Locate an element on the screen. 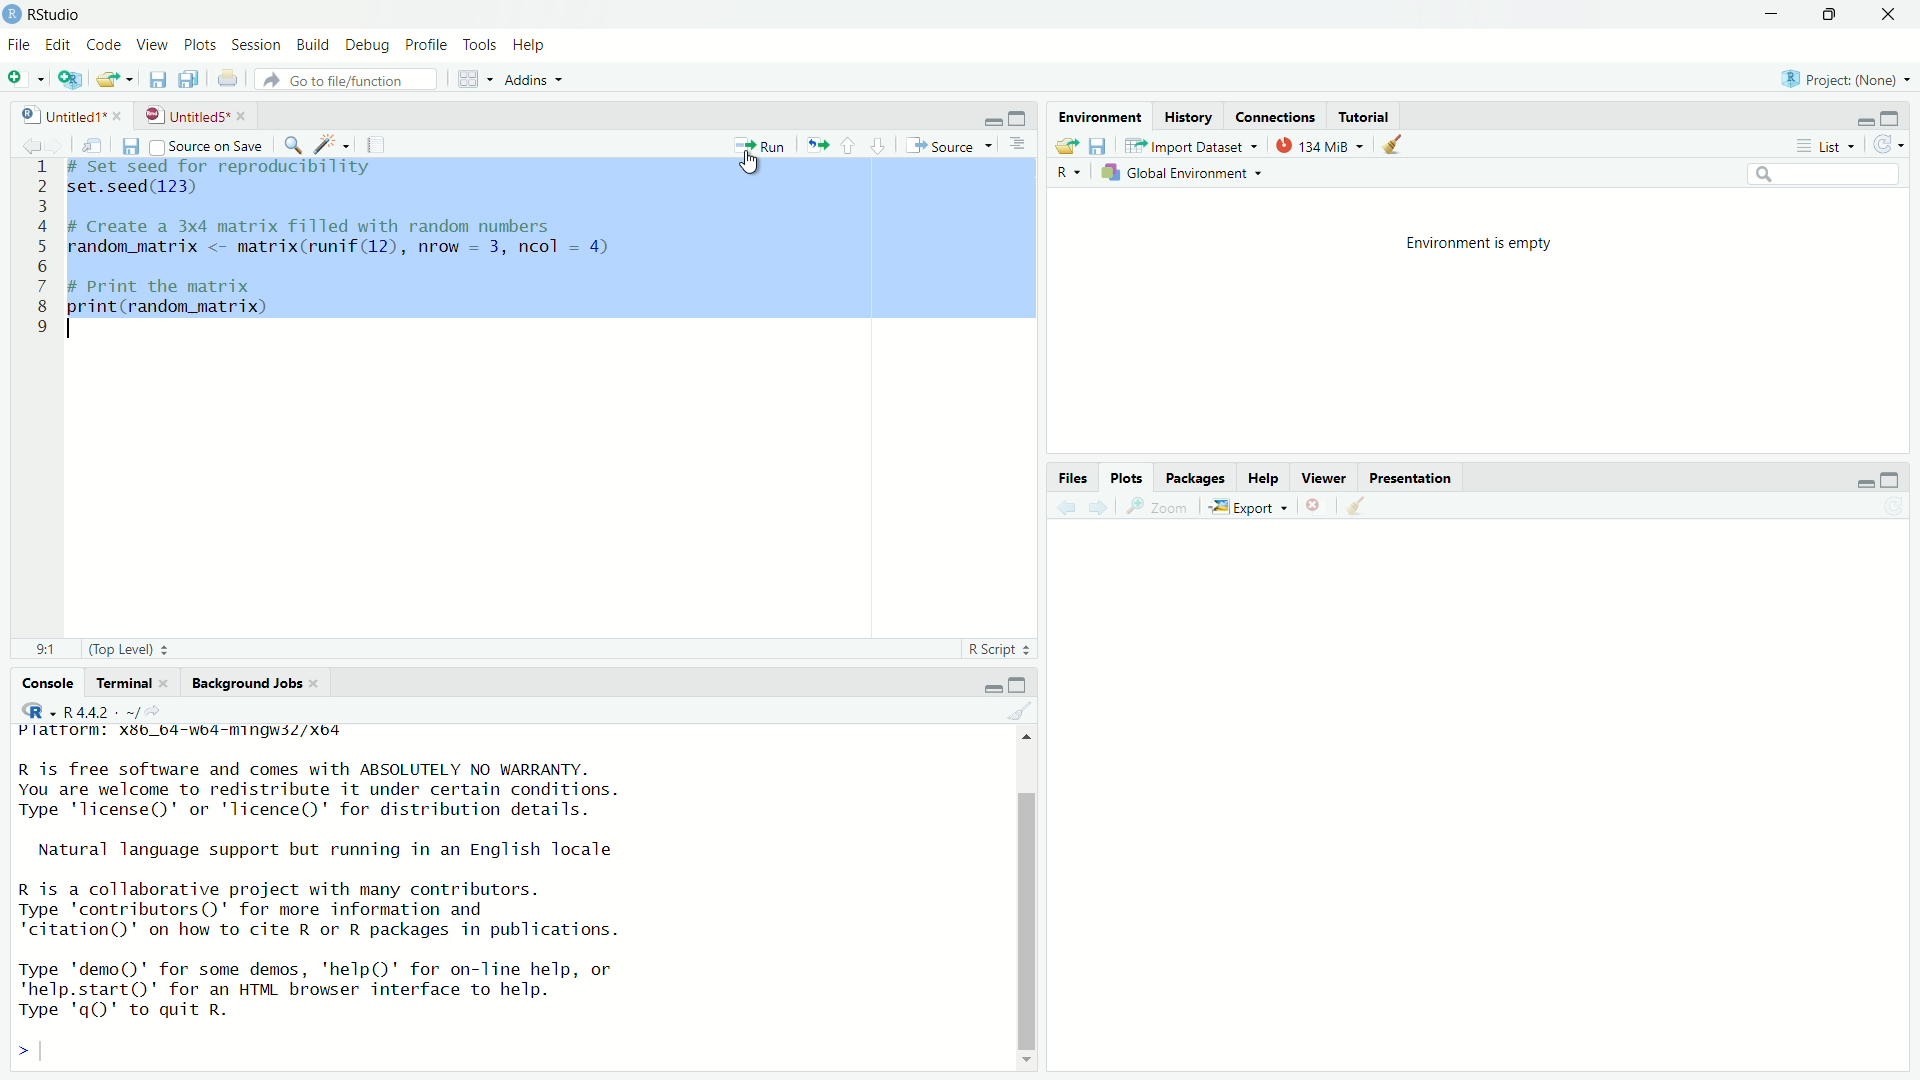 The height and width of the screenshot is (1080, 1920). move is located at coordinates (94, 145).